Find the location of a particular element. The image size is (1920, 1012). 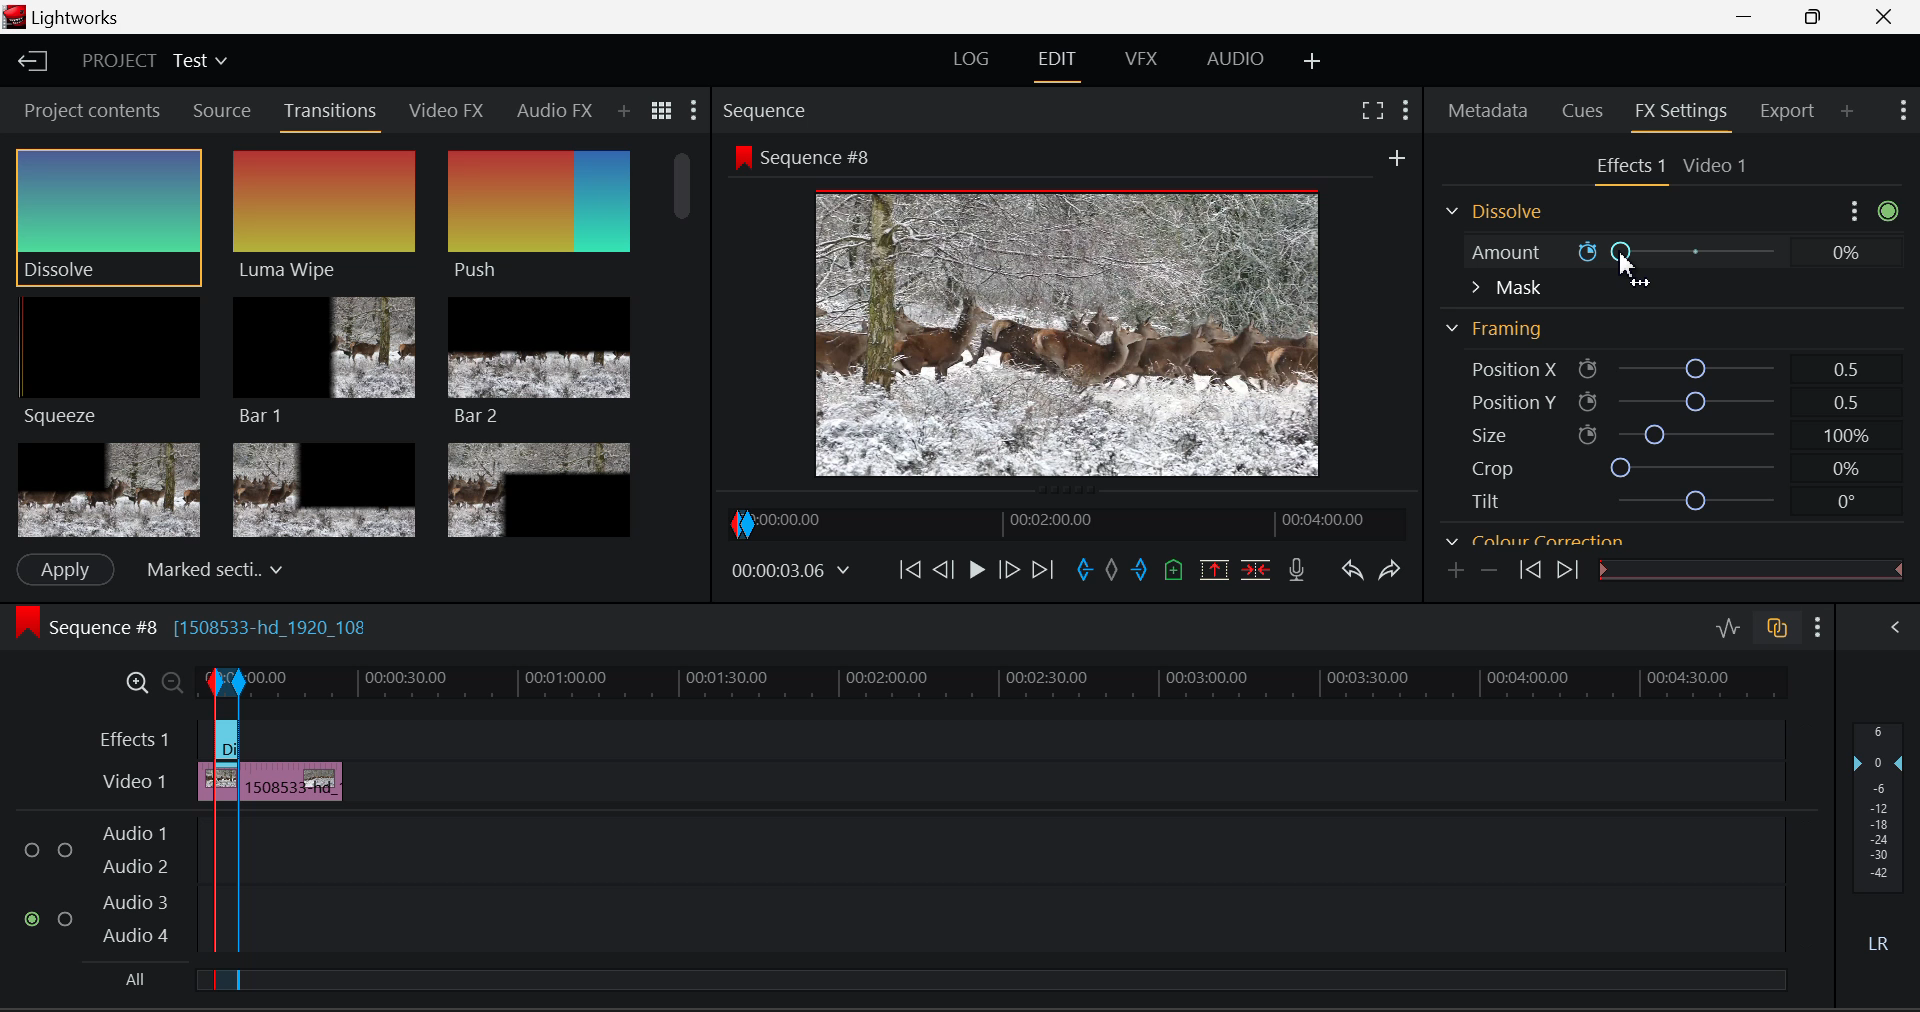

Audio FX is located at coordinates (555, 110).